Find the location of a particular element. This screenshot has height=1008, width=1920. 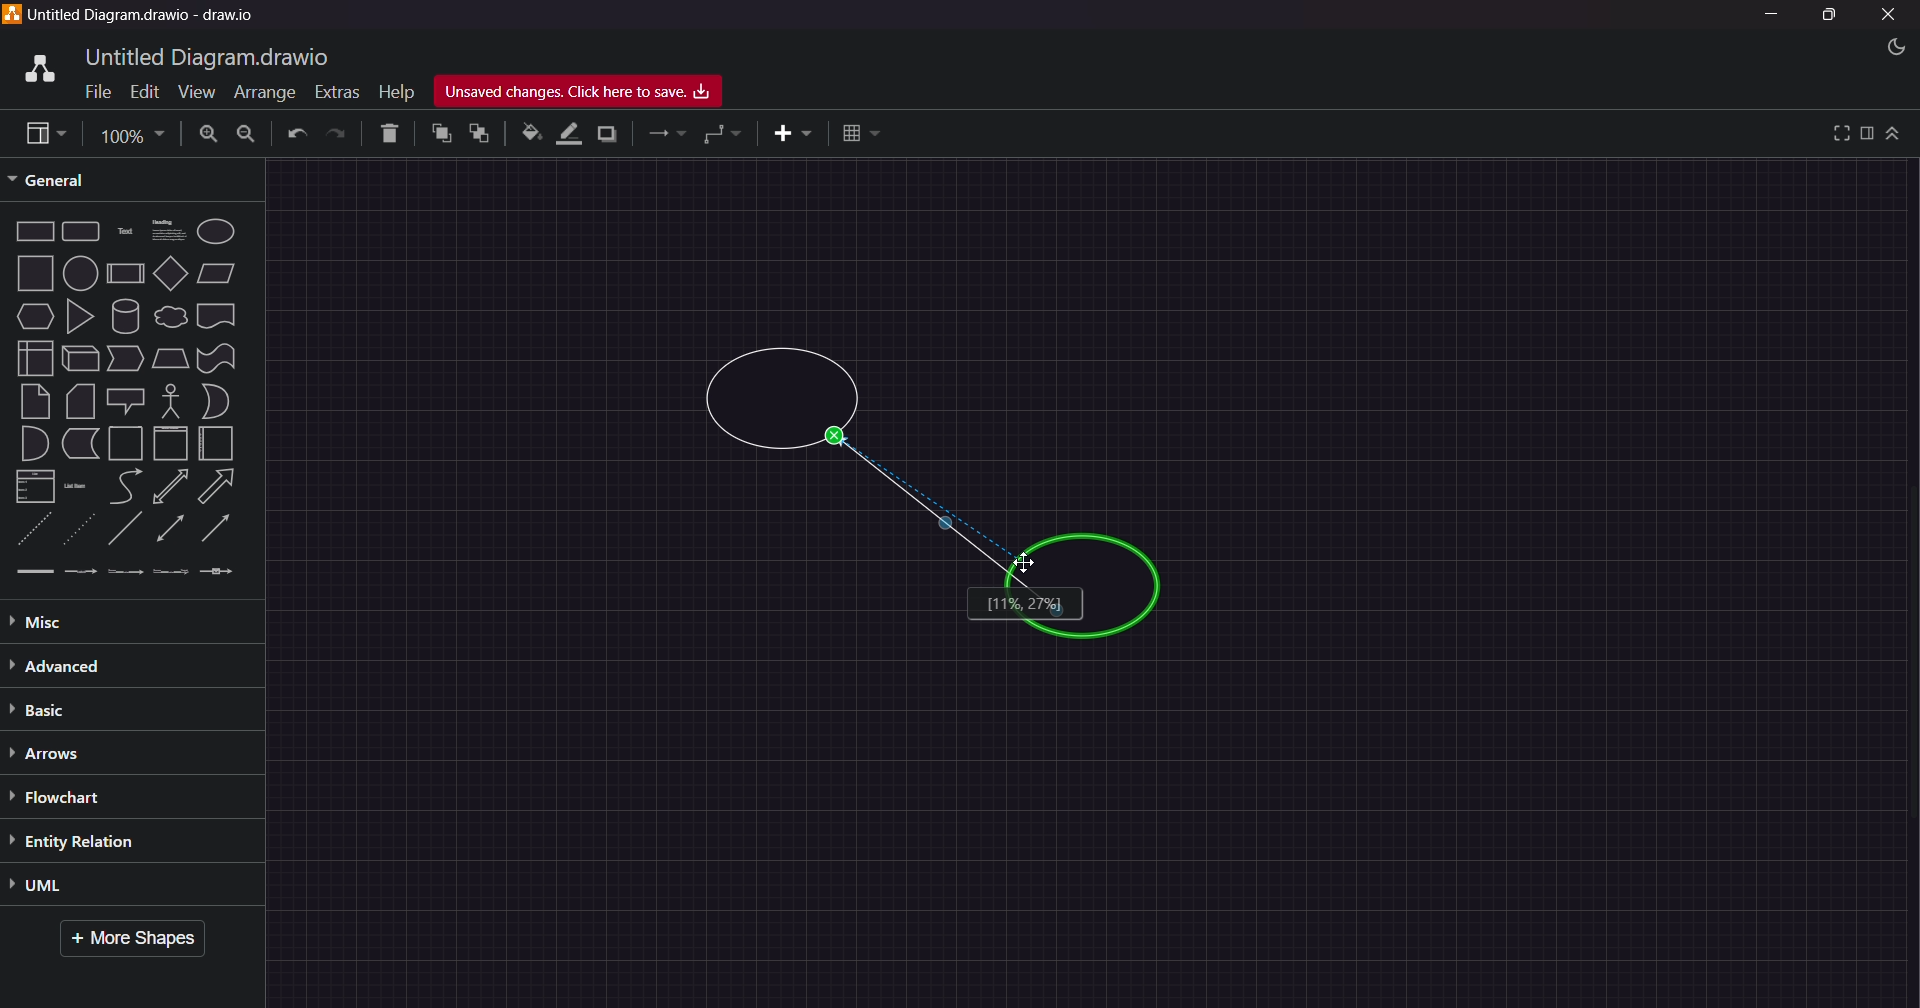

Zoom Out is located at coordinates (247, 136).